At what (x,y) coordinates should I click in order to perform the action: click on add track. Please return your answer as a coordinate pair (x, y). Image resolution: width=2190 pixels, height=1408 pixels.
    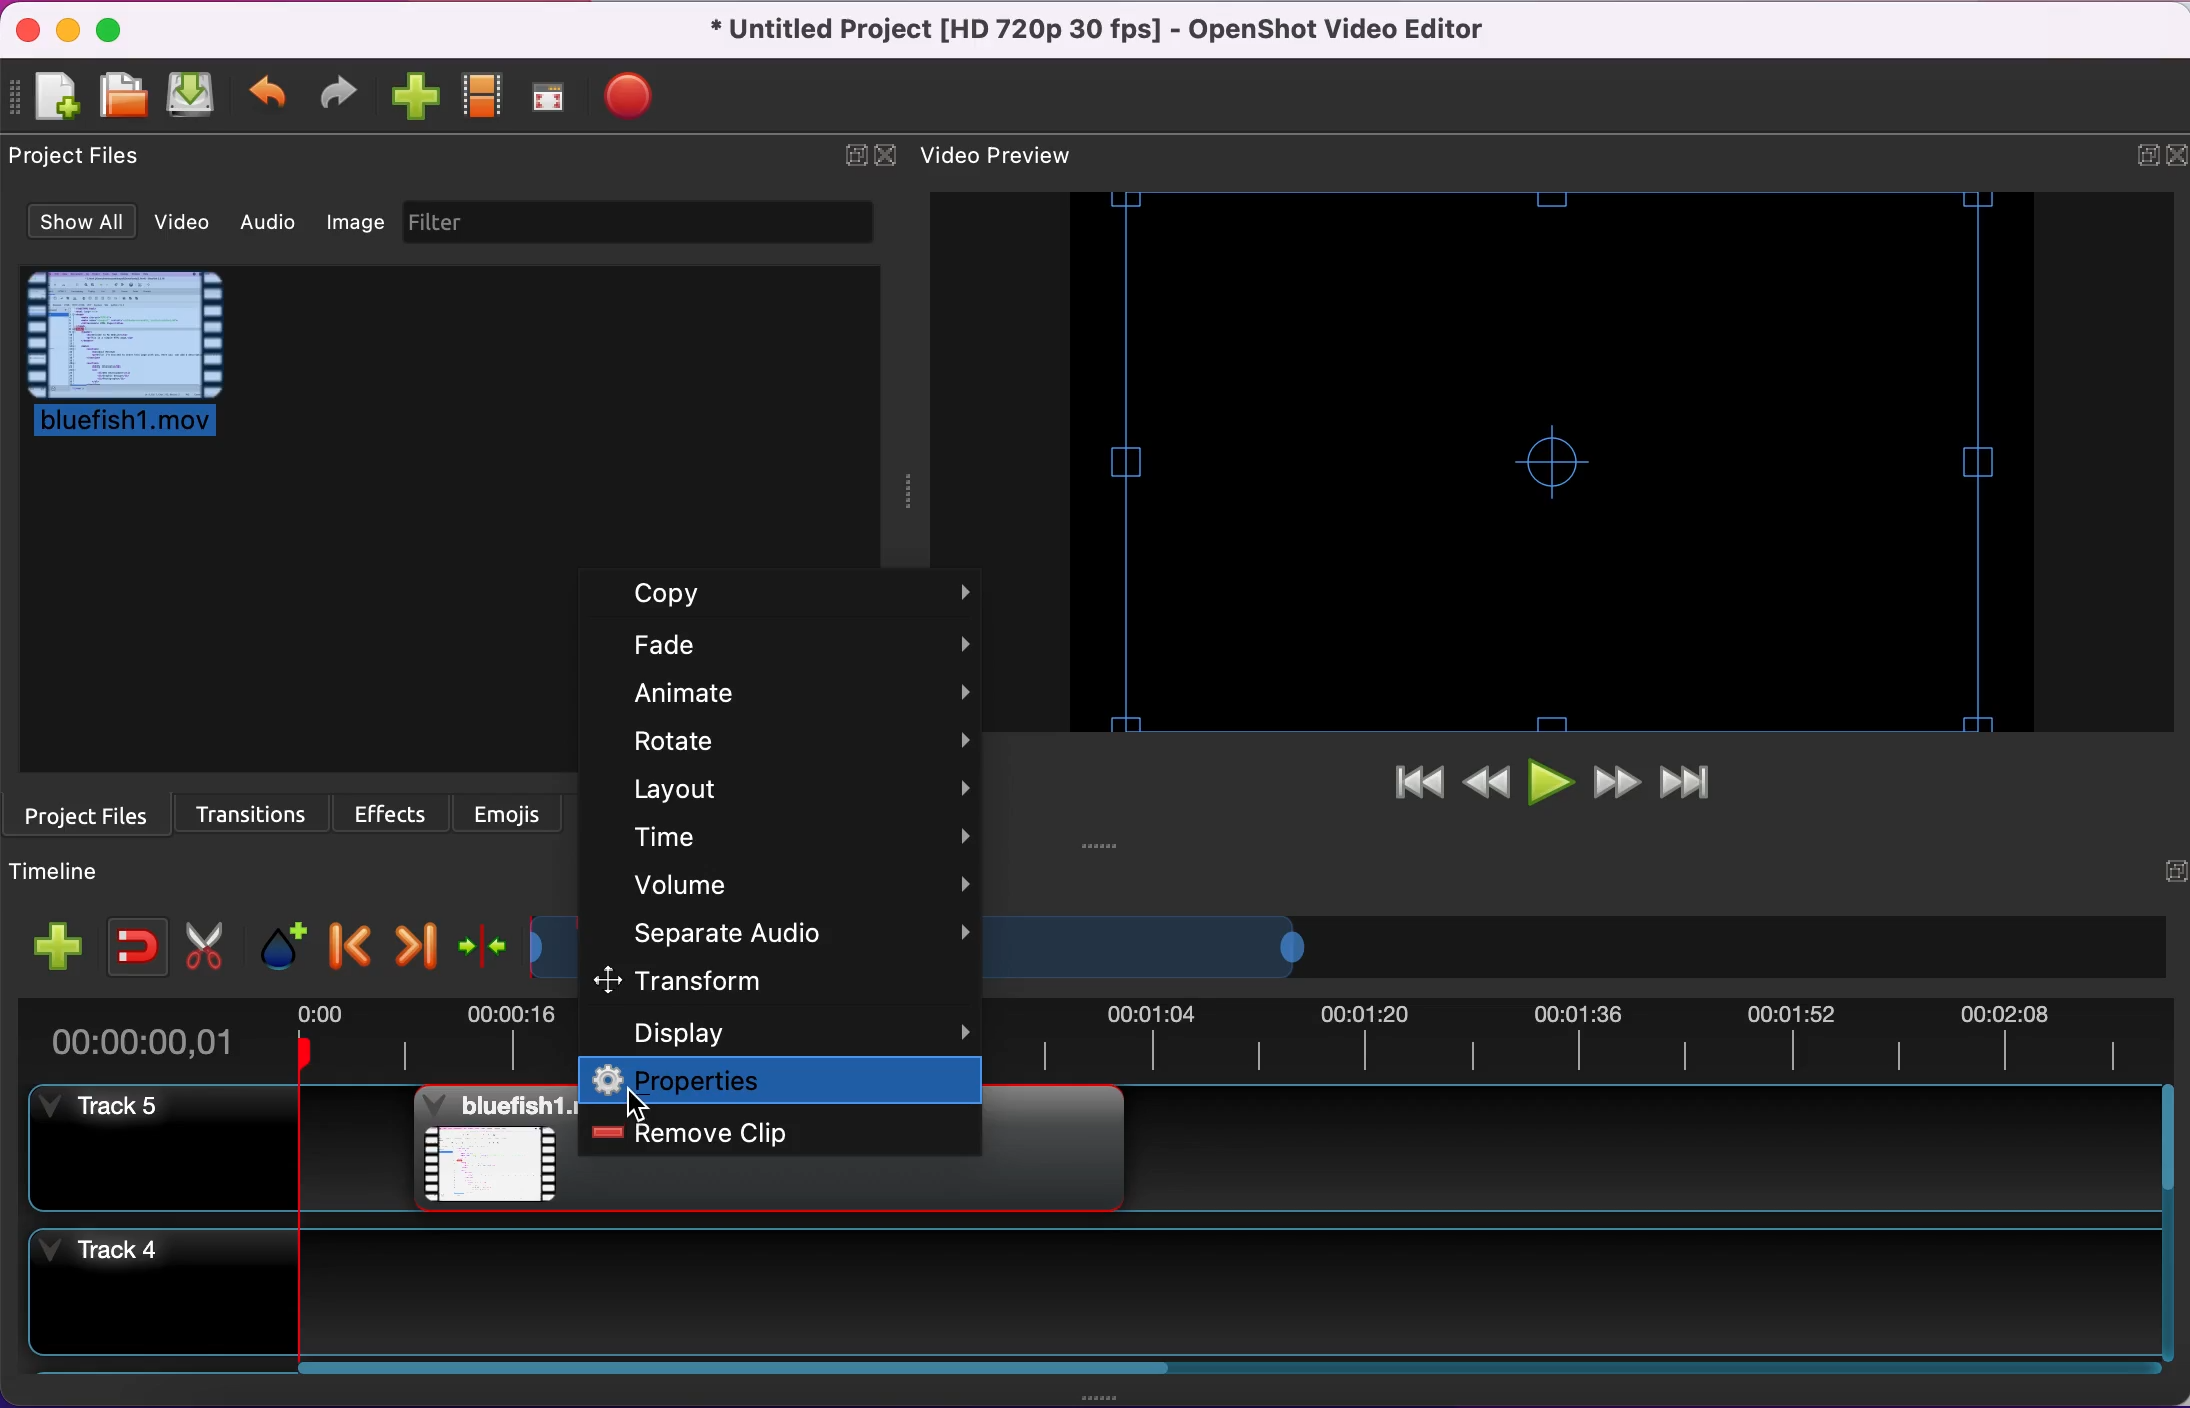
    Looking at the image, I should click on (60, 947).